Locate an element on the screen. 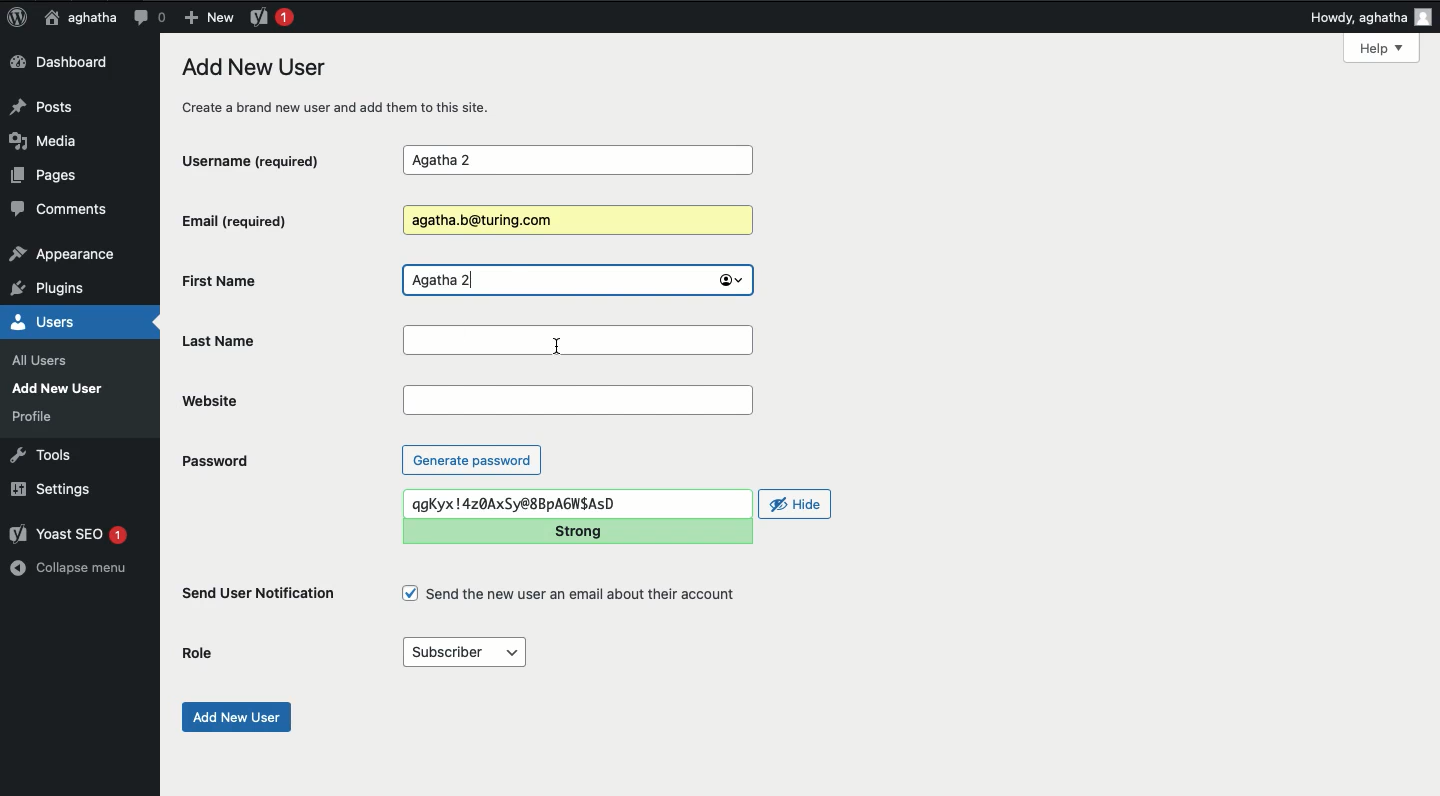  Comments is located at coordinates (61, 212).